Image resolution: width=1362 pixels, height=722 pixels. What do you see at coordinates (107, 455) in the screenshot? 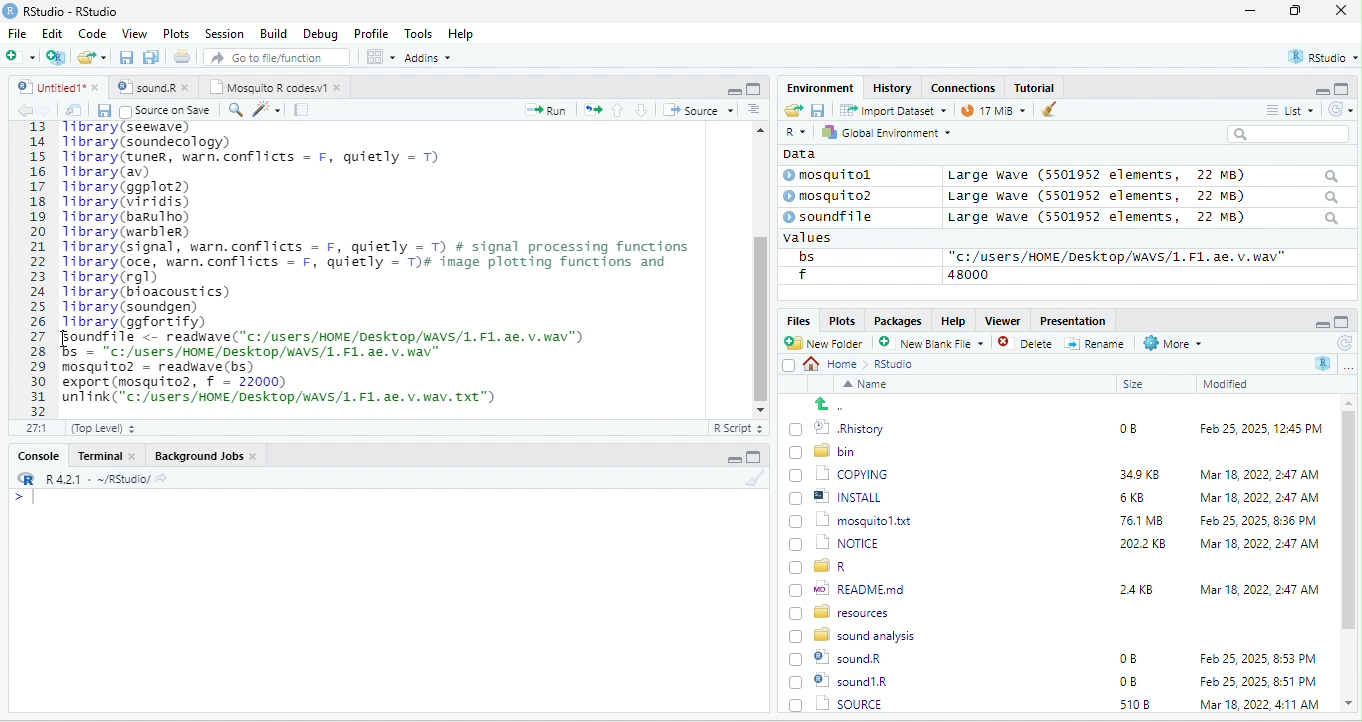
I see `Terminal` at bounding box center [107, 455].